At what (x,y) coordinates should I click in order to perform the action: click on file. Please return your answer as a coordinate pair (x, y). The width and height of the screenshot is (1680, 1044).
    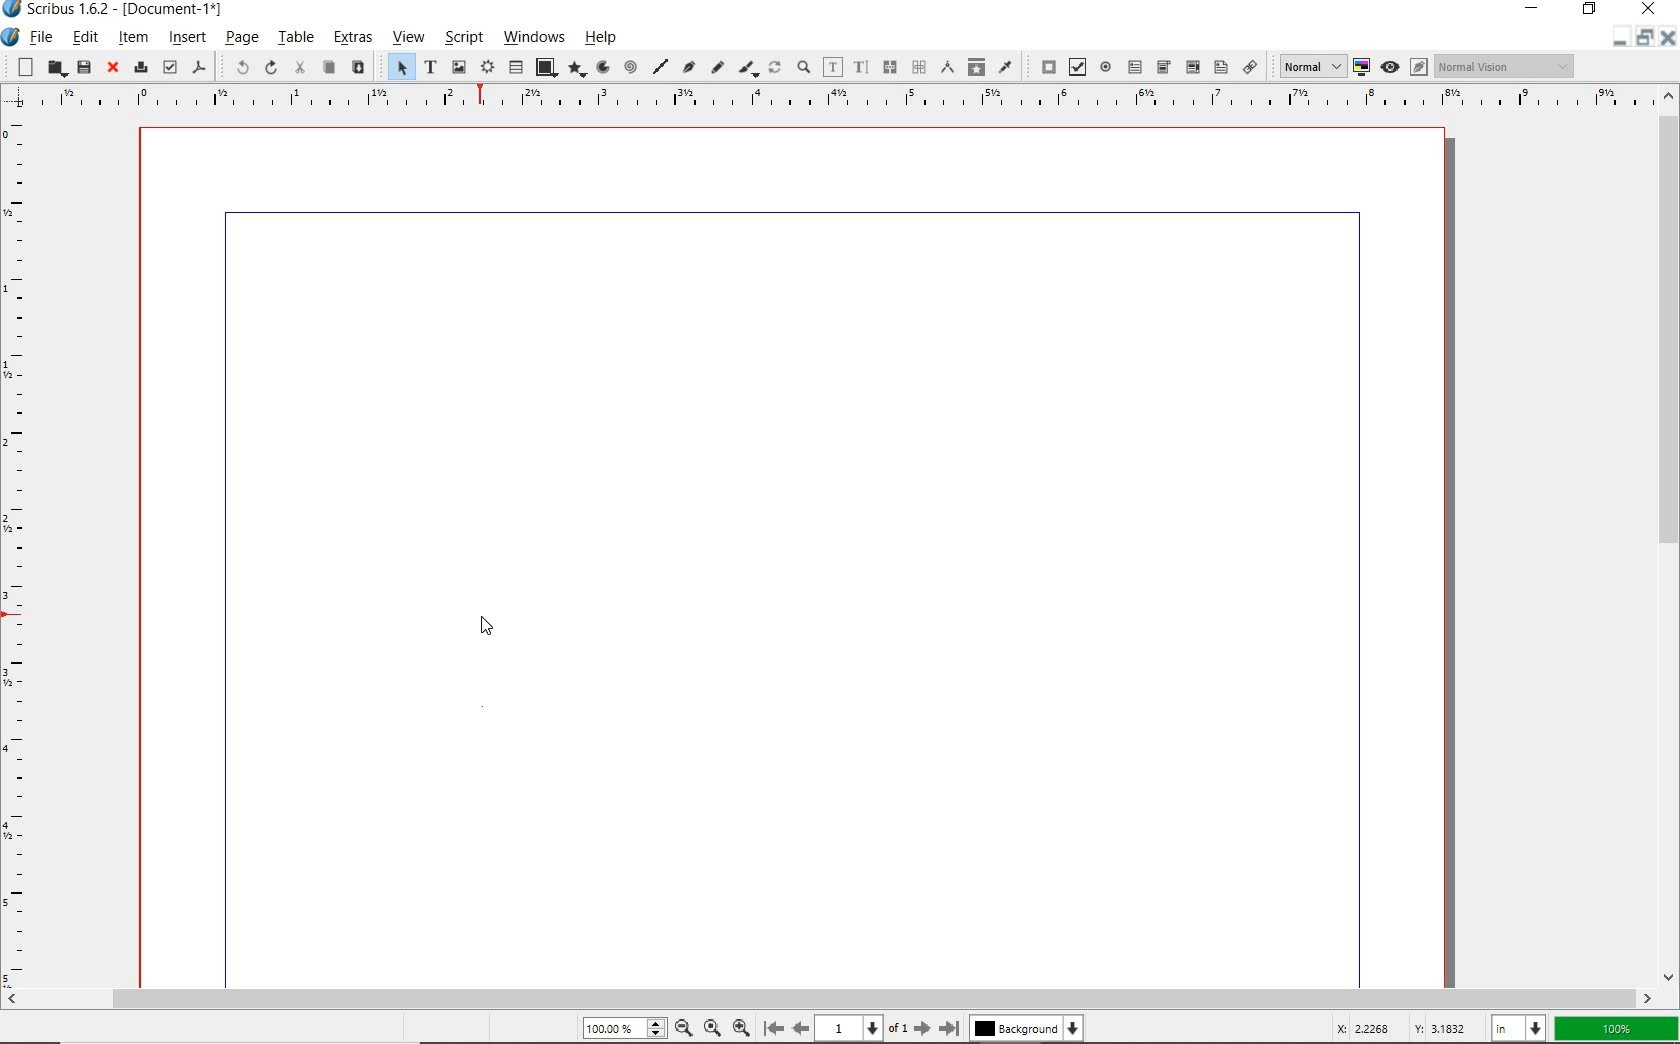
    Looking at the image, I should click on (42, 39).